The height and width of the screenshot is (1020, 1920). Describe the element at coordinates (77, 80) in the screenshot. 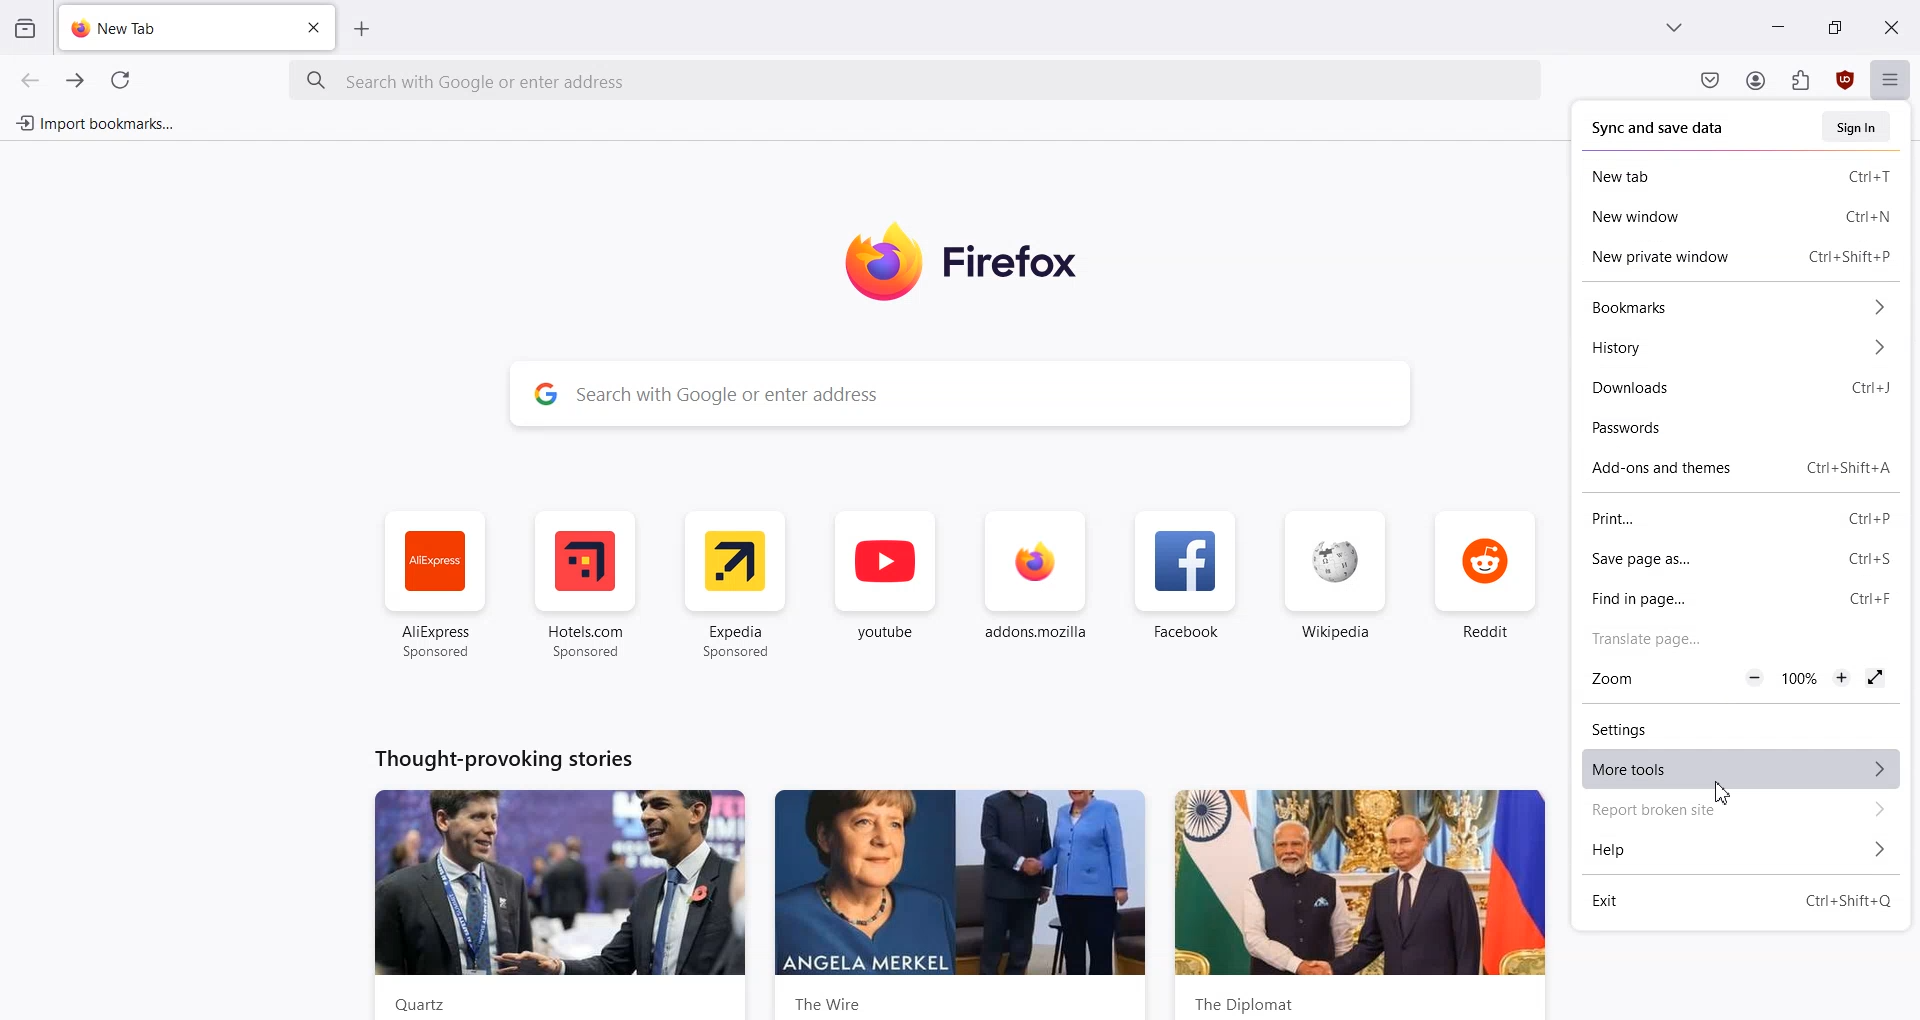

I see `Go Forward one page ` at that location.